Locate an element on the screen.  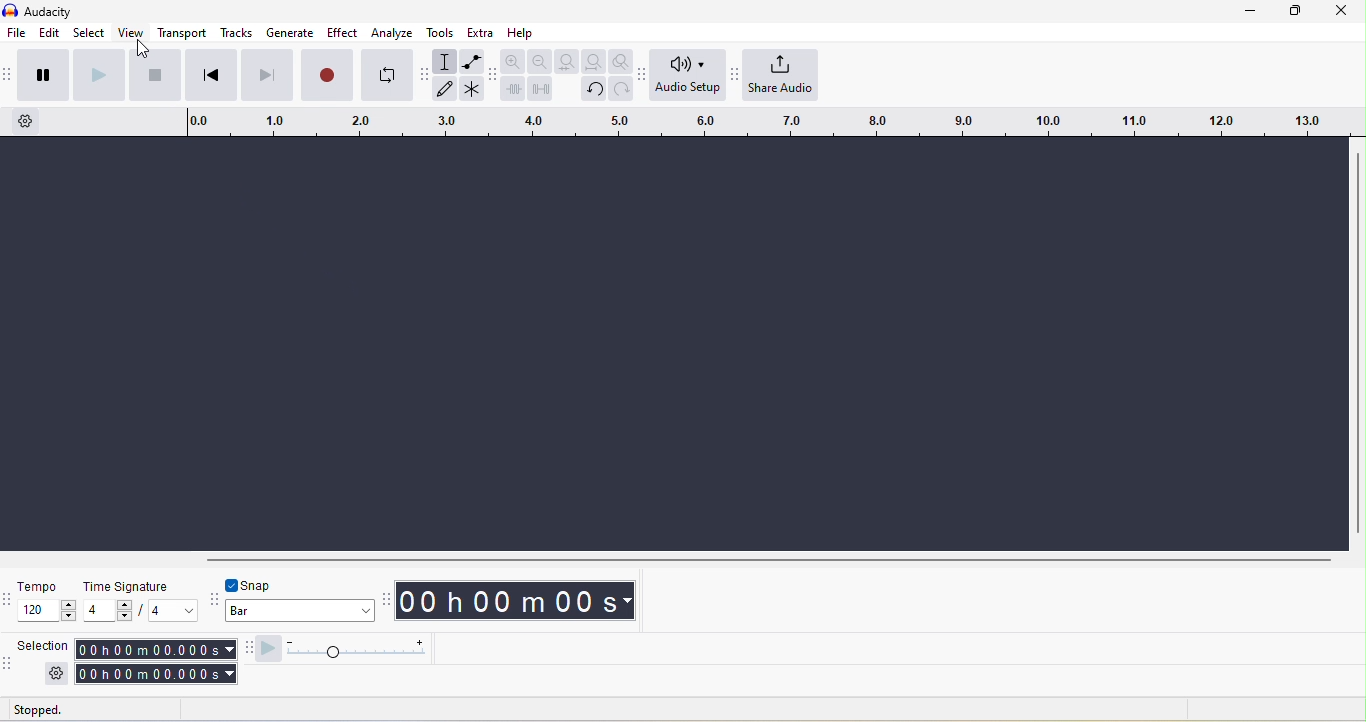
set time signature is located at coordinates (174, 610).